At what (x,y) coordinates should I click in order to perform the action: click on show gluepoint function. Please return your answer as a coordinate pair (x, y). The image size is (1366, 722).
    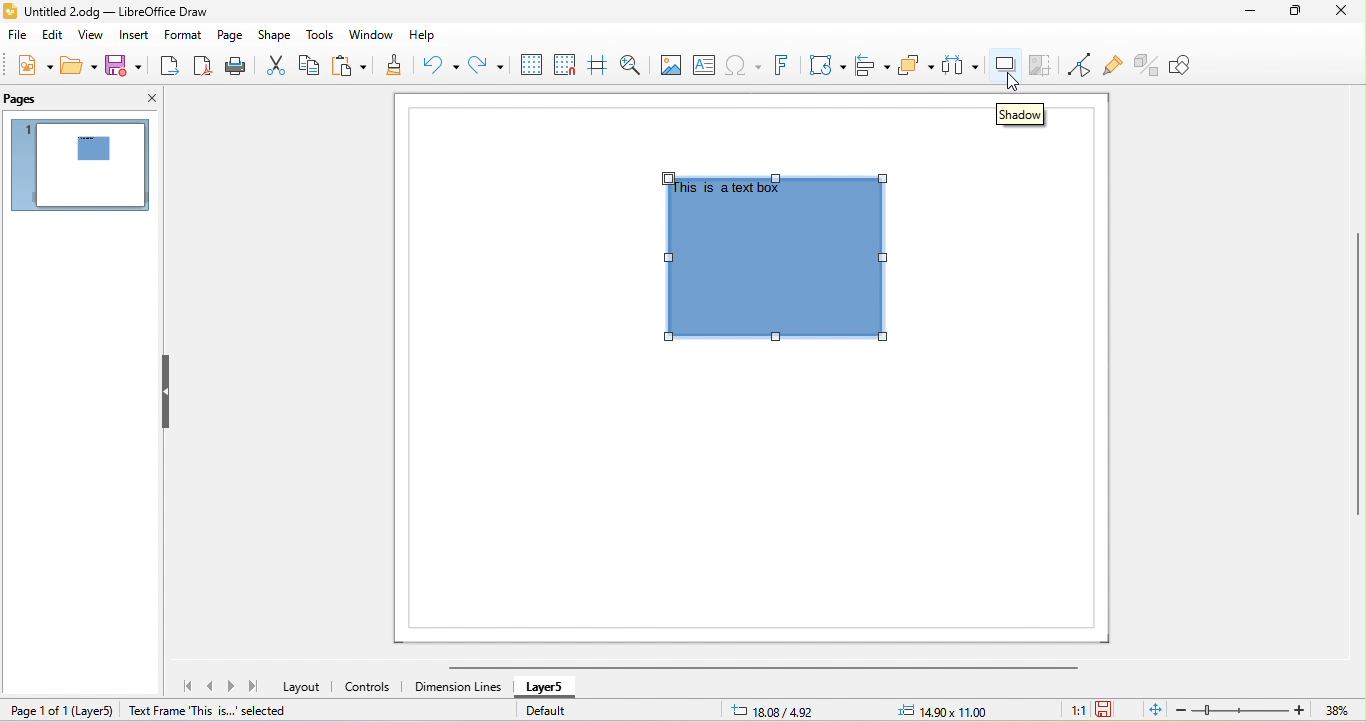
    Looking at the image, I should click on (1112, 66).